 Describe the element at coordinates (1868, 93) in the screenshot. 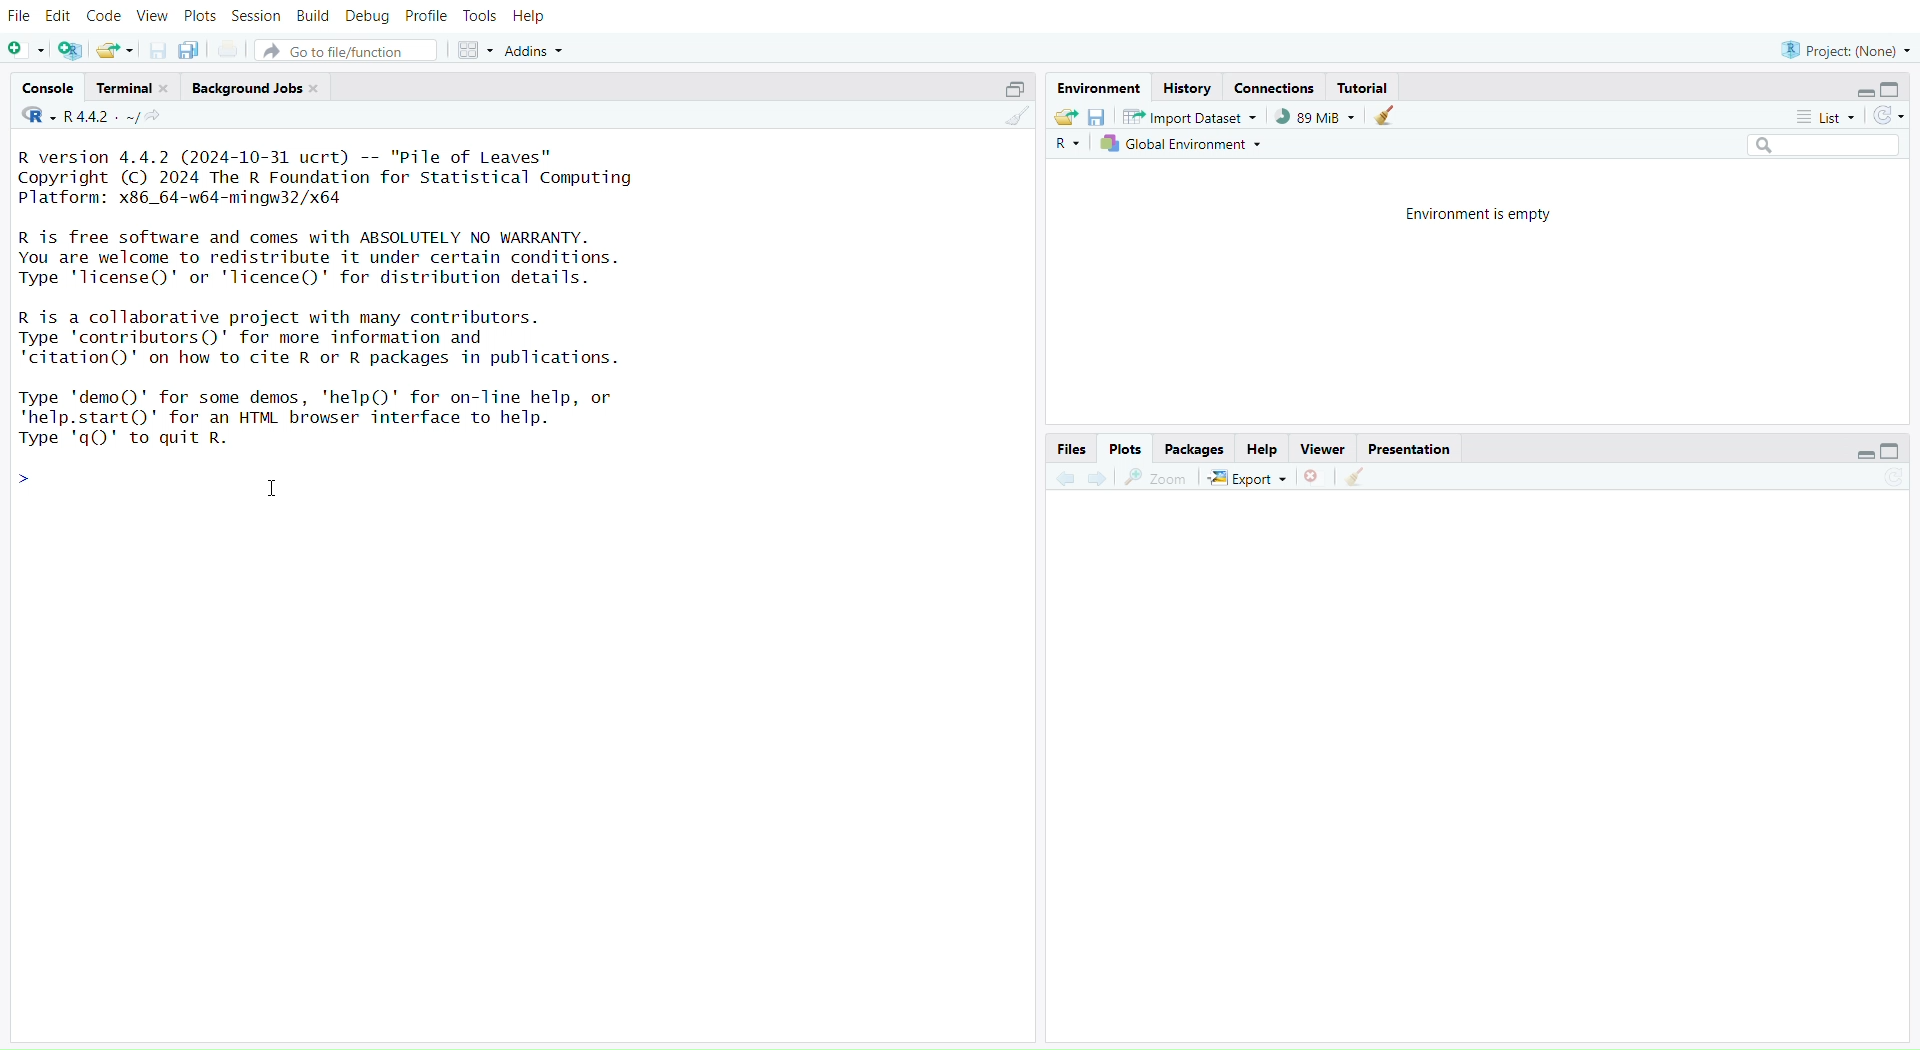

I see `Minimize` at that location.